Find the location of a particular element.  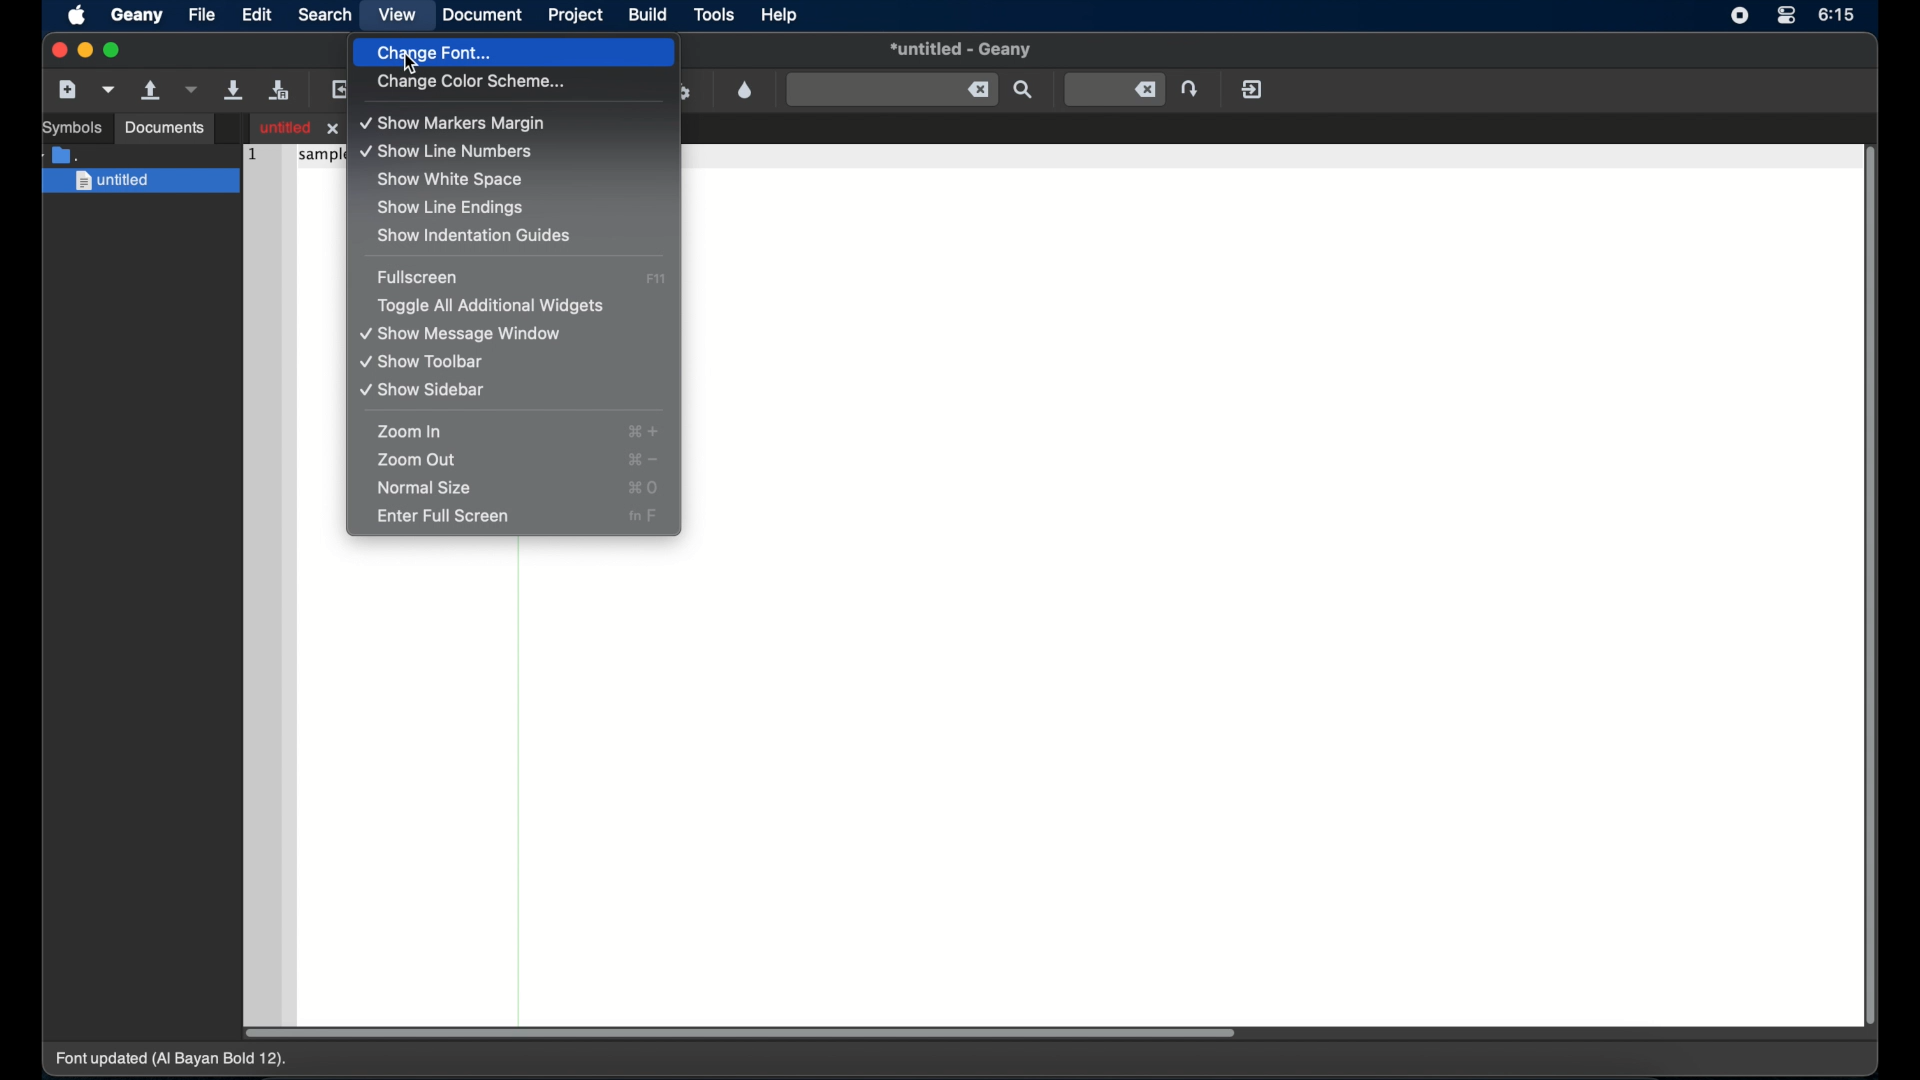

reload the current file from disk is located at coordinates (343, 89).